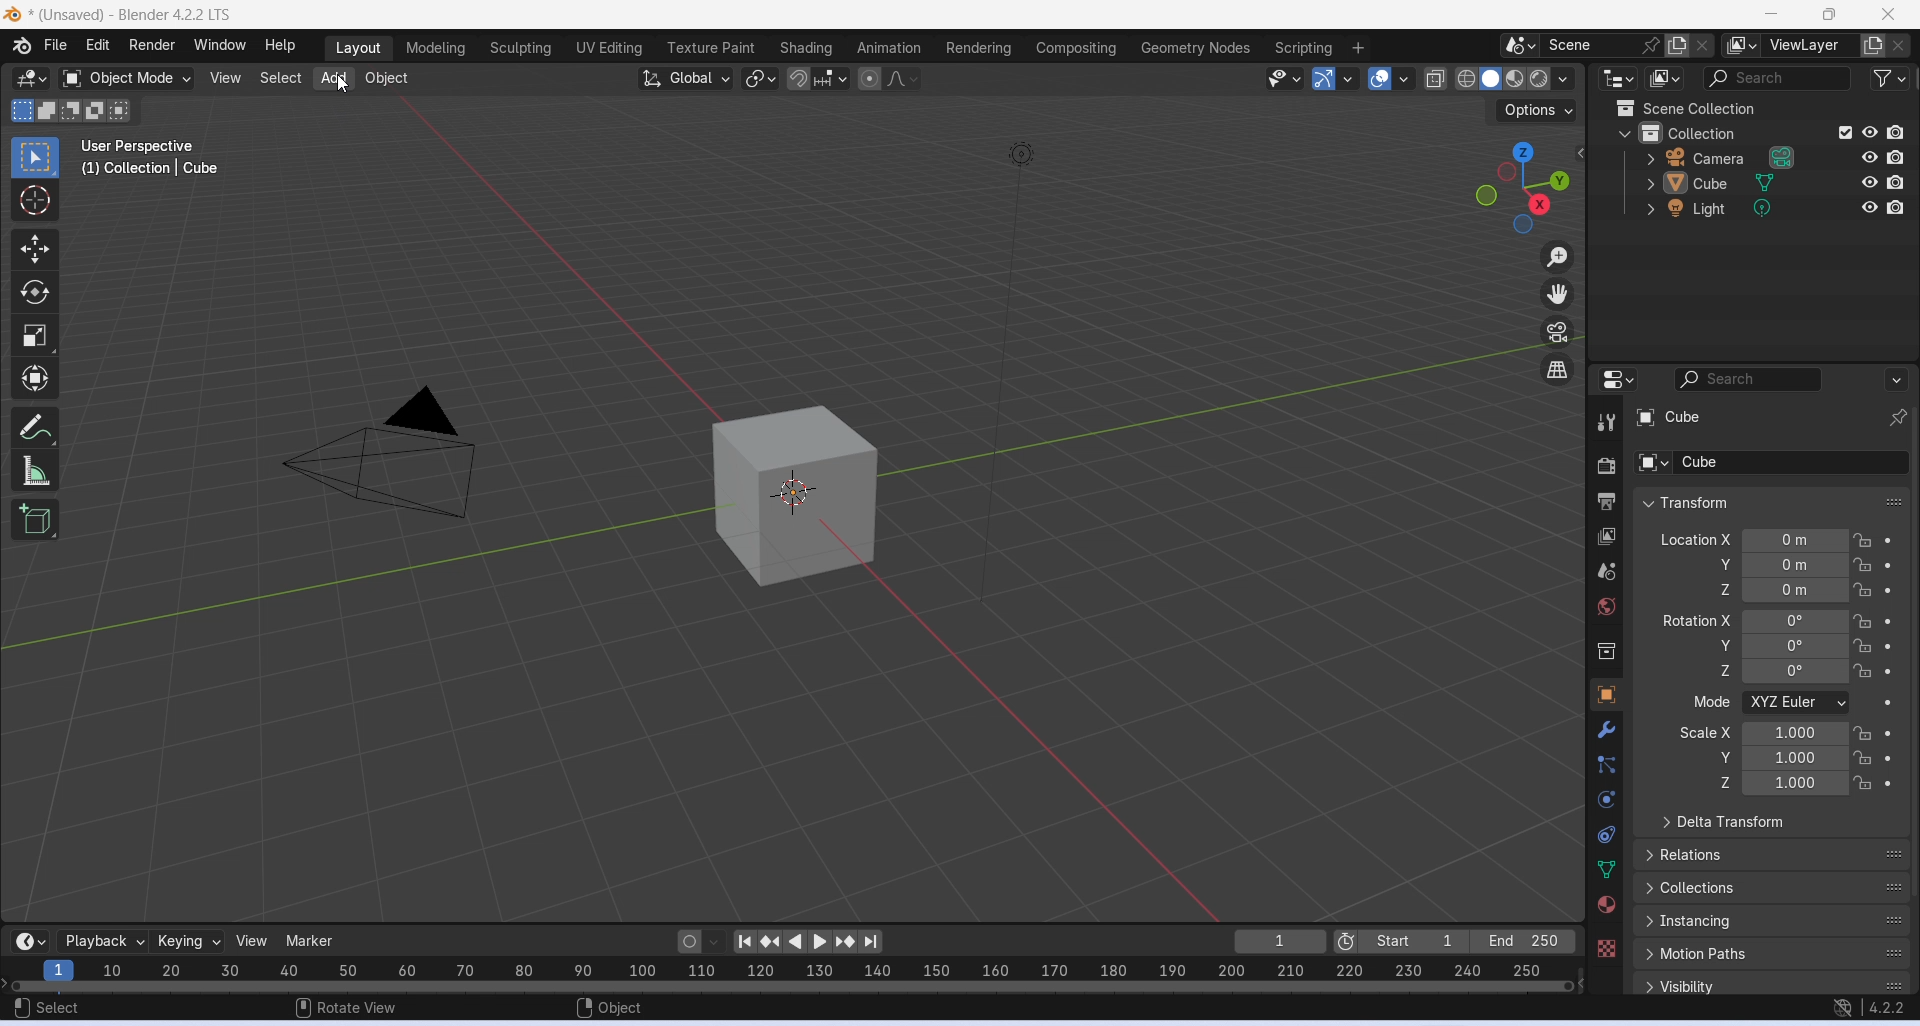  Describe the element at coordinates (1606, 469) in the screenshot. I see `render` at that location.